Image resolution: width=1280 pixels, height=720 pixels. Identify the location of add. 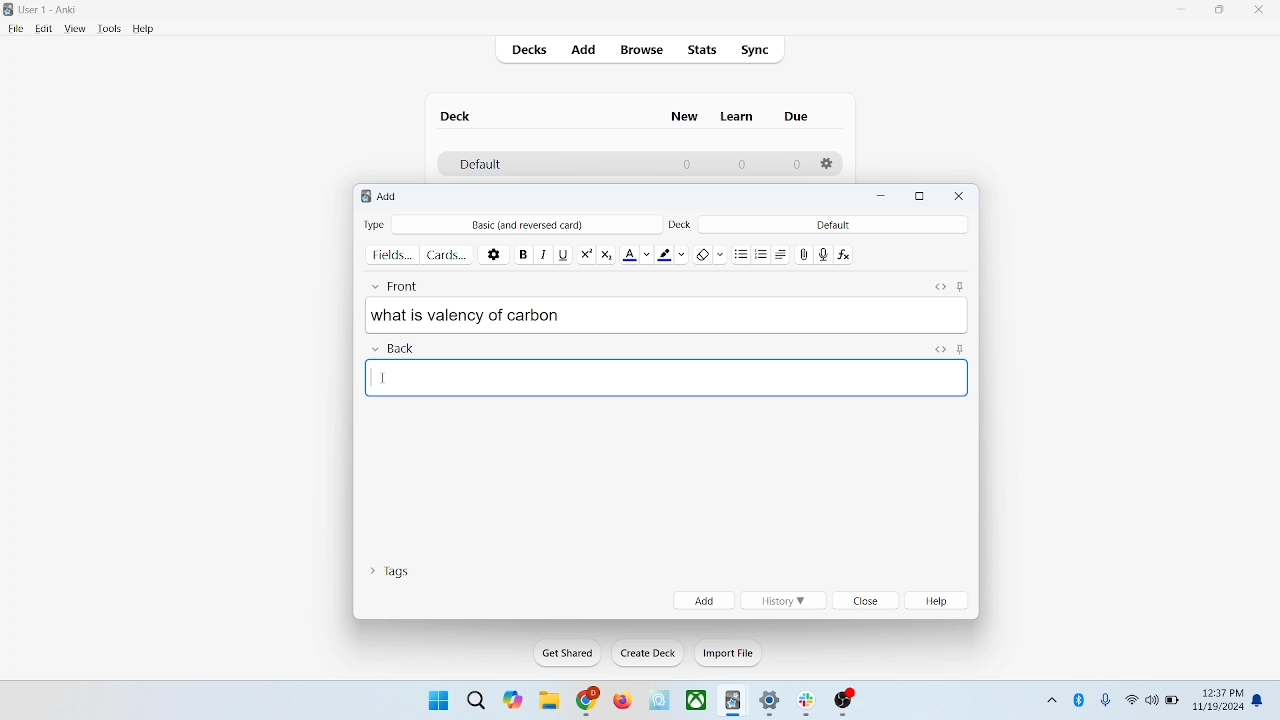
(704, 600).